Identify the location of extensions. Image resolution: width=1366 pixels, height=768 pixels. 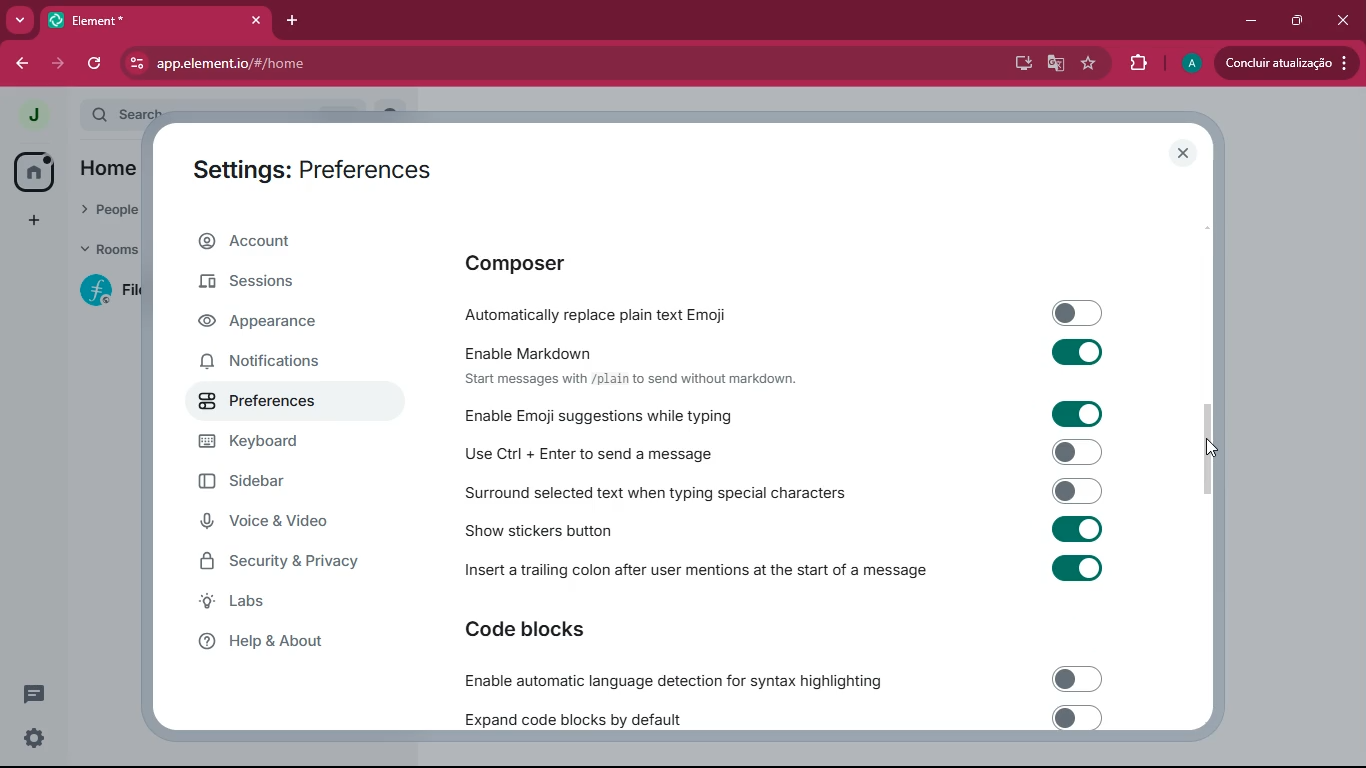
(1137, 64).